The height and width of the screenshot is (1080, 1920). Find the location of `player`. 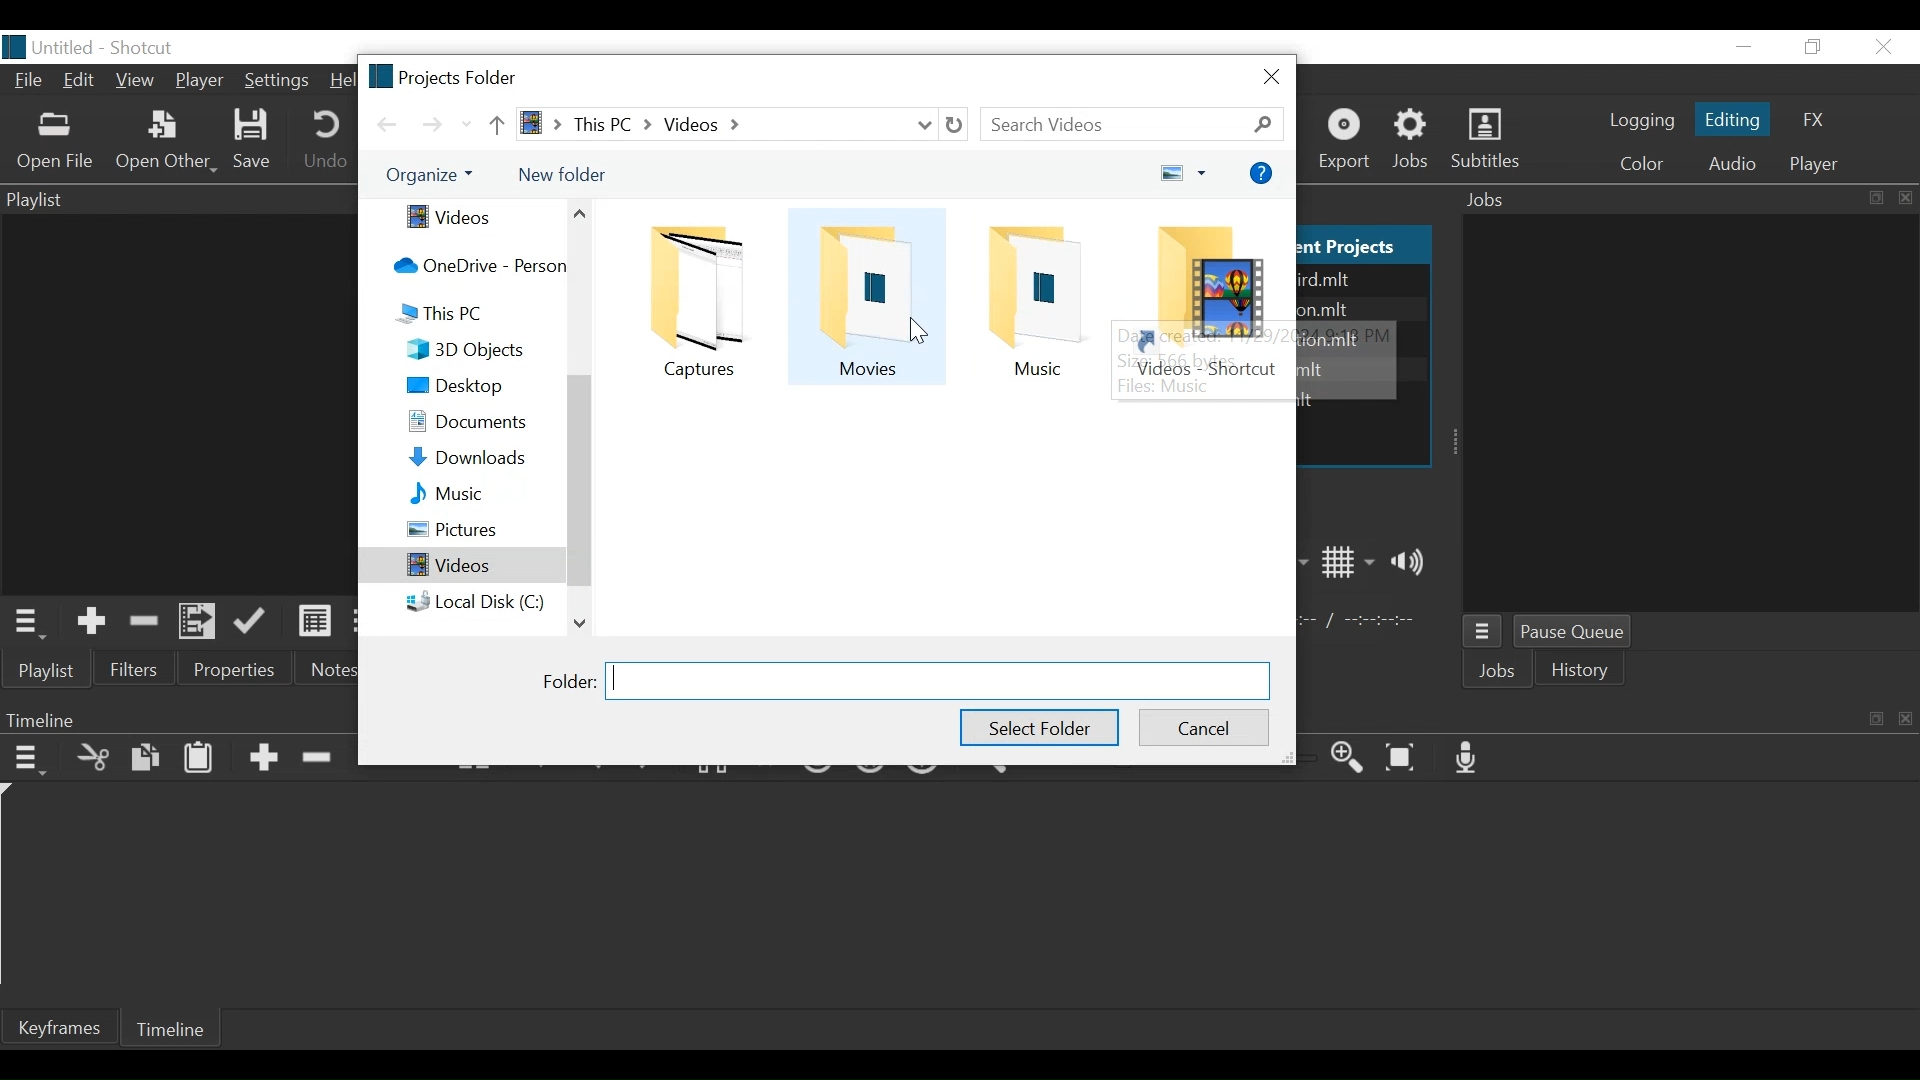

player is located at coordinates (1810, 164).